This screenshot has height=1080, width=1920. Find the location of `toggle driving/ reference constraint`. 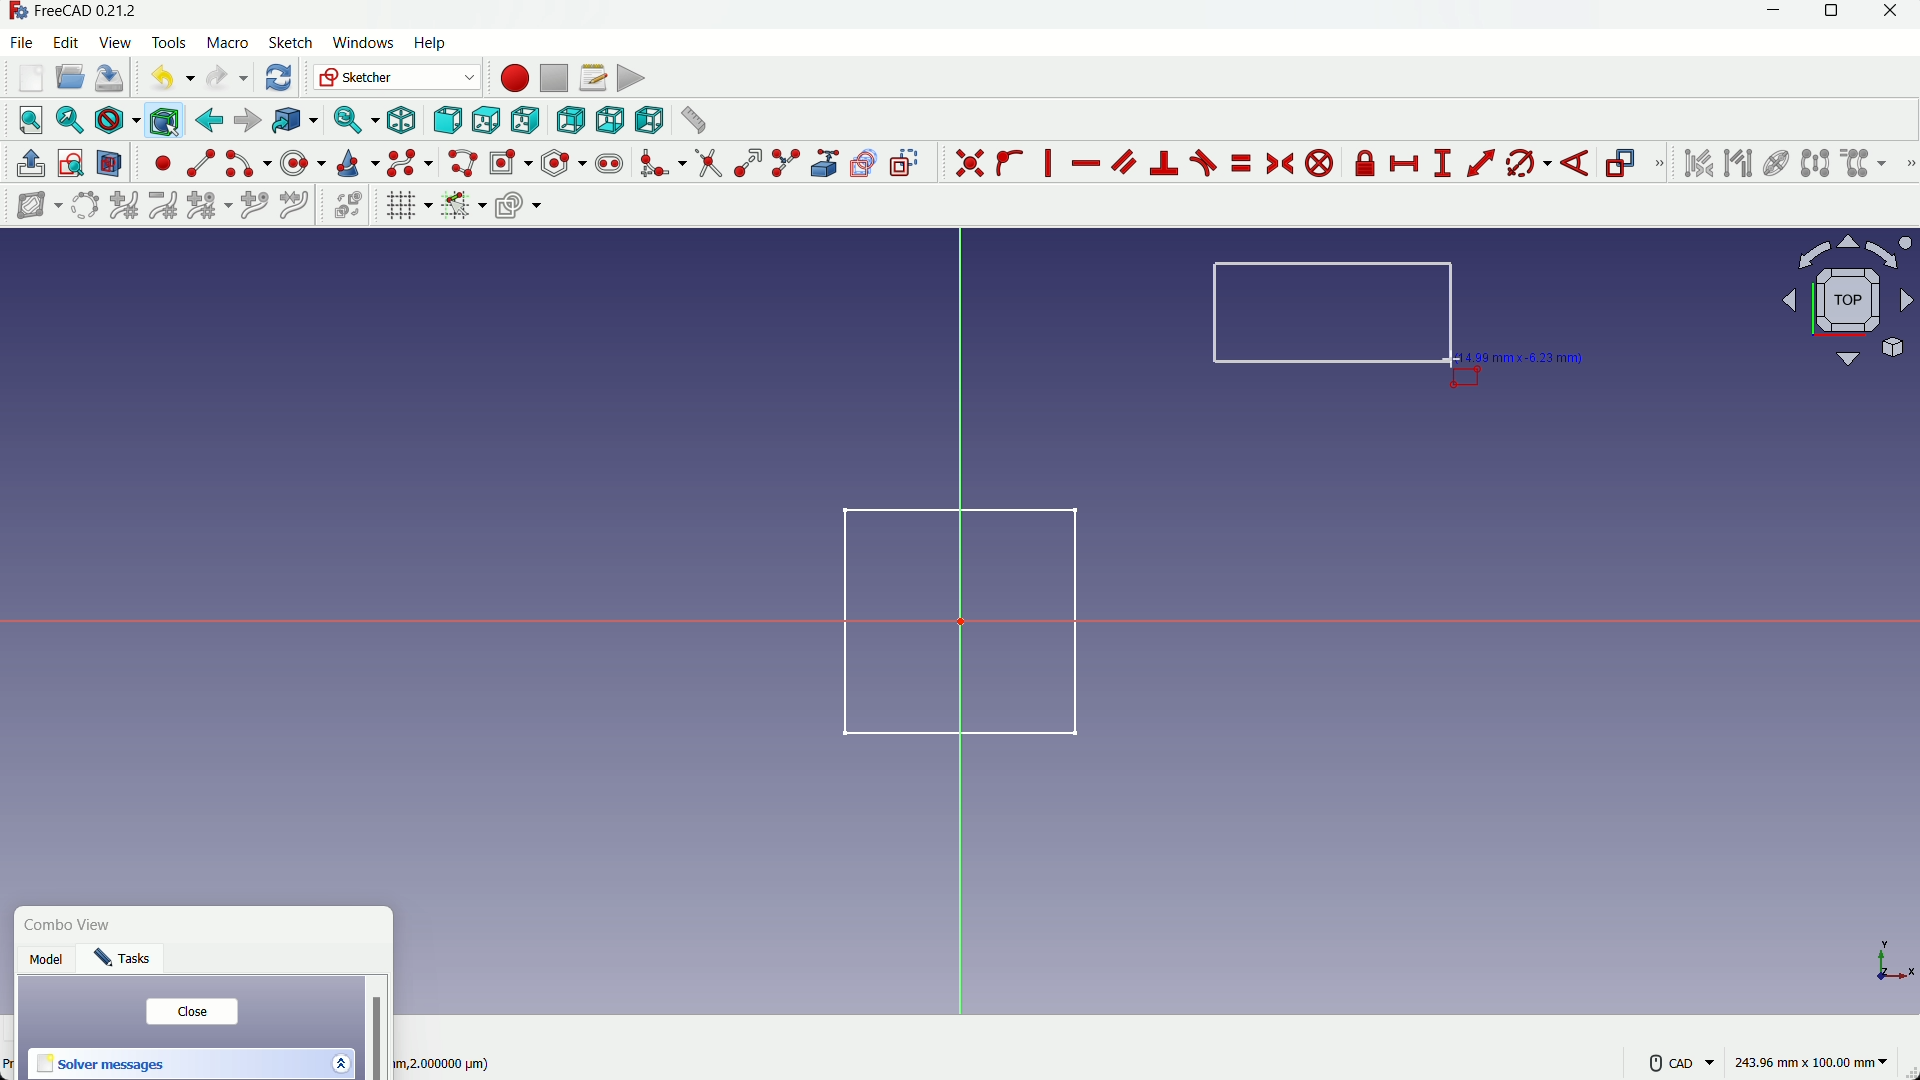

toggle driving/ reference constraint is located at coordinates (1624, 165).